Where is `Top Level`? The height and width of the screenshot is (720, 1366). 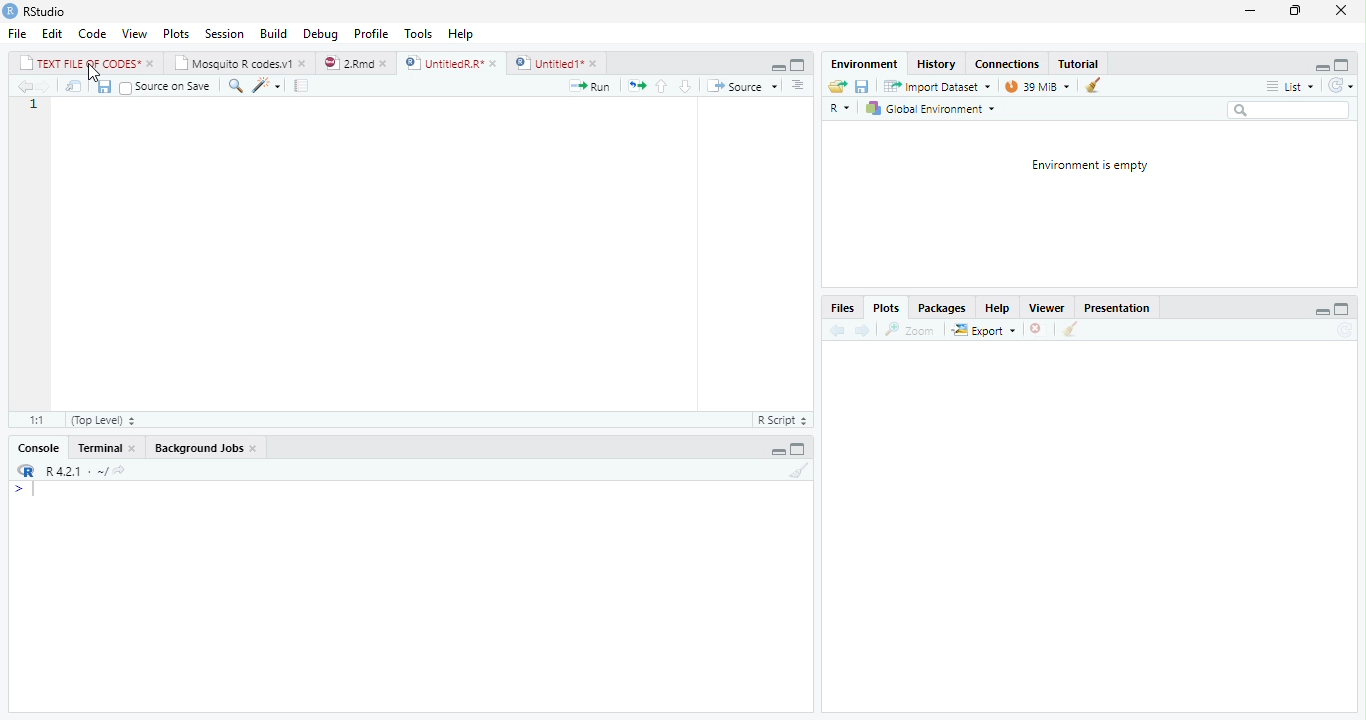 Top Level is located at coordinates (105, 419).